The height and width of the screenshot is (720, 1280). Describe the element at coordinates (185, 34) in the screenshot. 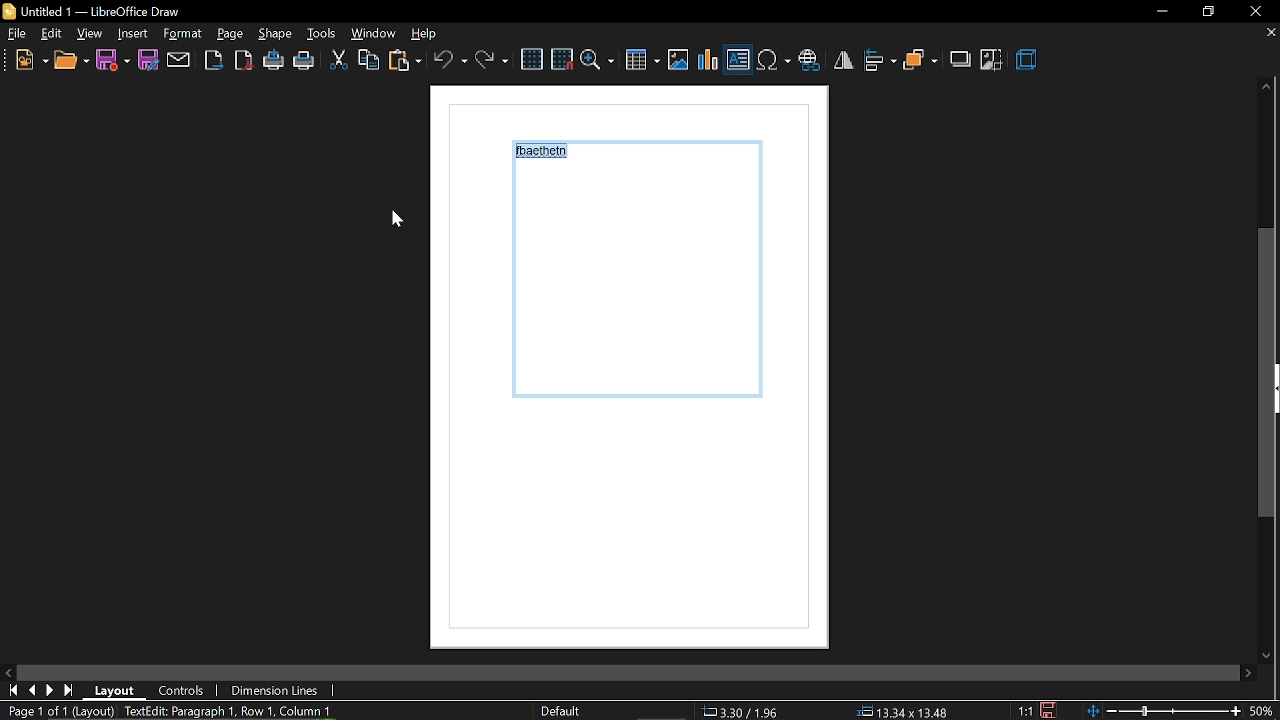

I see `insert` at that location.